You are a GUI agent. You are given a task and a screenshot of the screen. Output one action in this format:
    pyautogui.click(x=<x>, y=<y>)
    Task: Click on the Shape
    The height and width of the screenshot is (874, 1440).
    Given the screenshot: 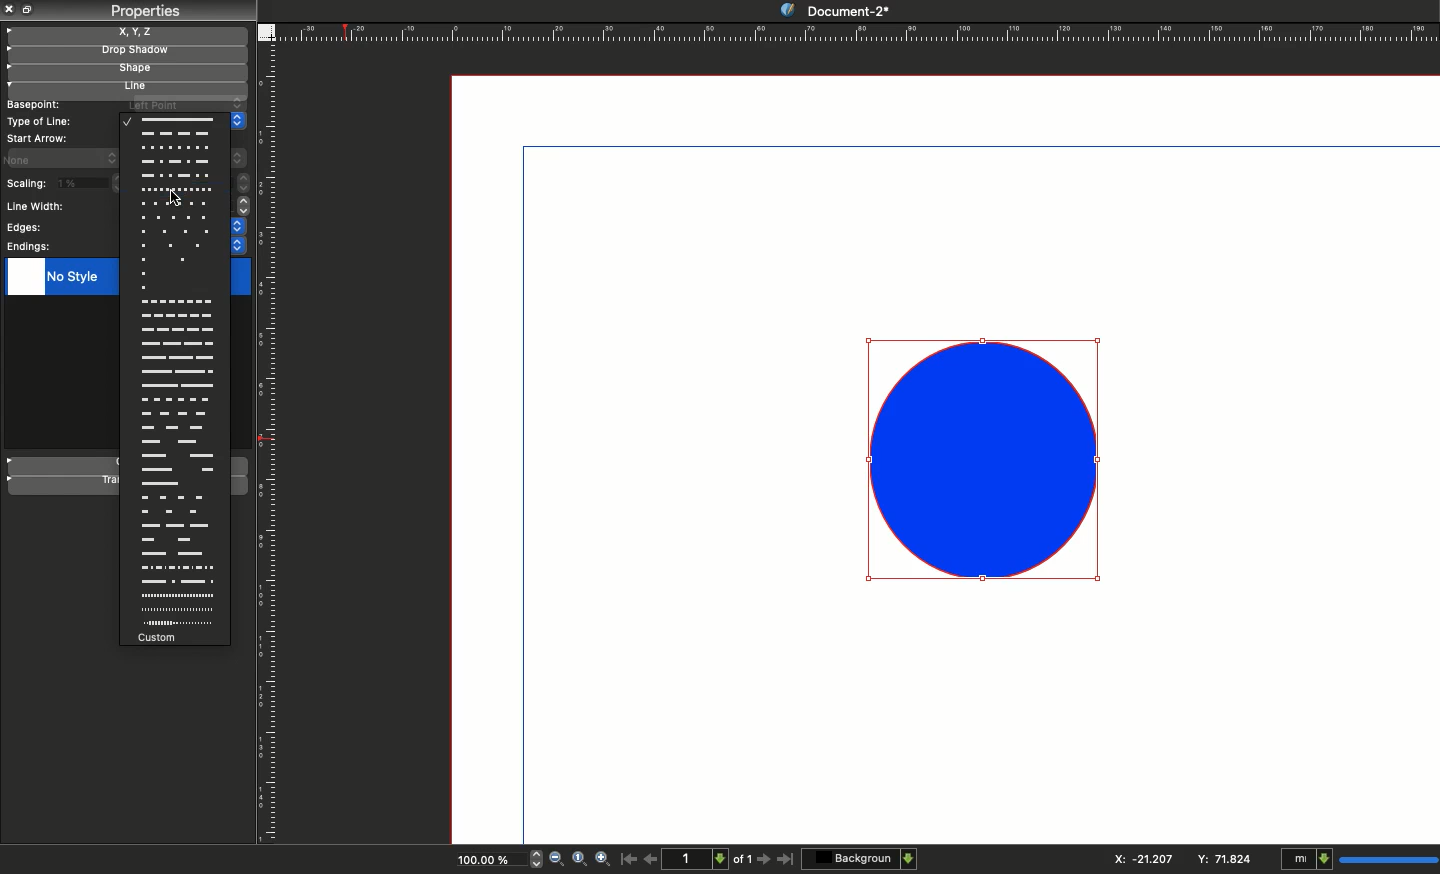 What is the action you would take?
    pyautogui.click(x=987, y=459)
    